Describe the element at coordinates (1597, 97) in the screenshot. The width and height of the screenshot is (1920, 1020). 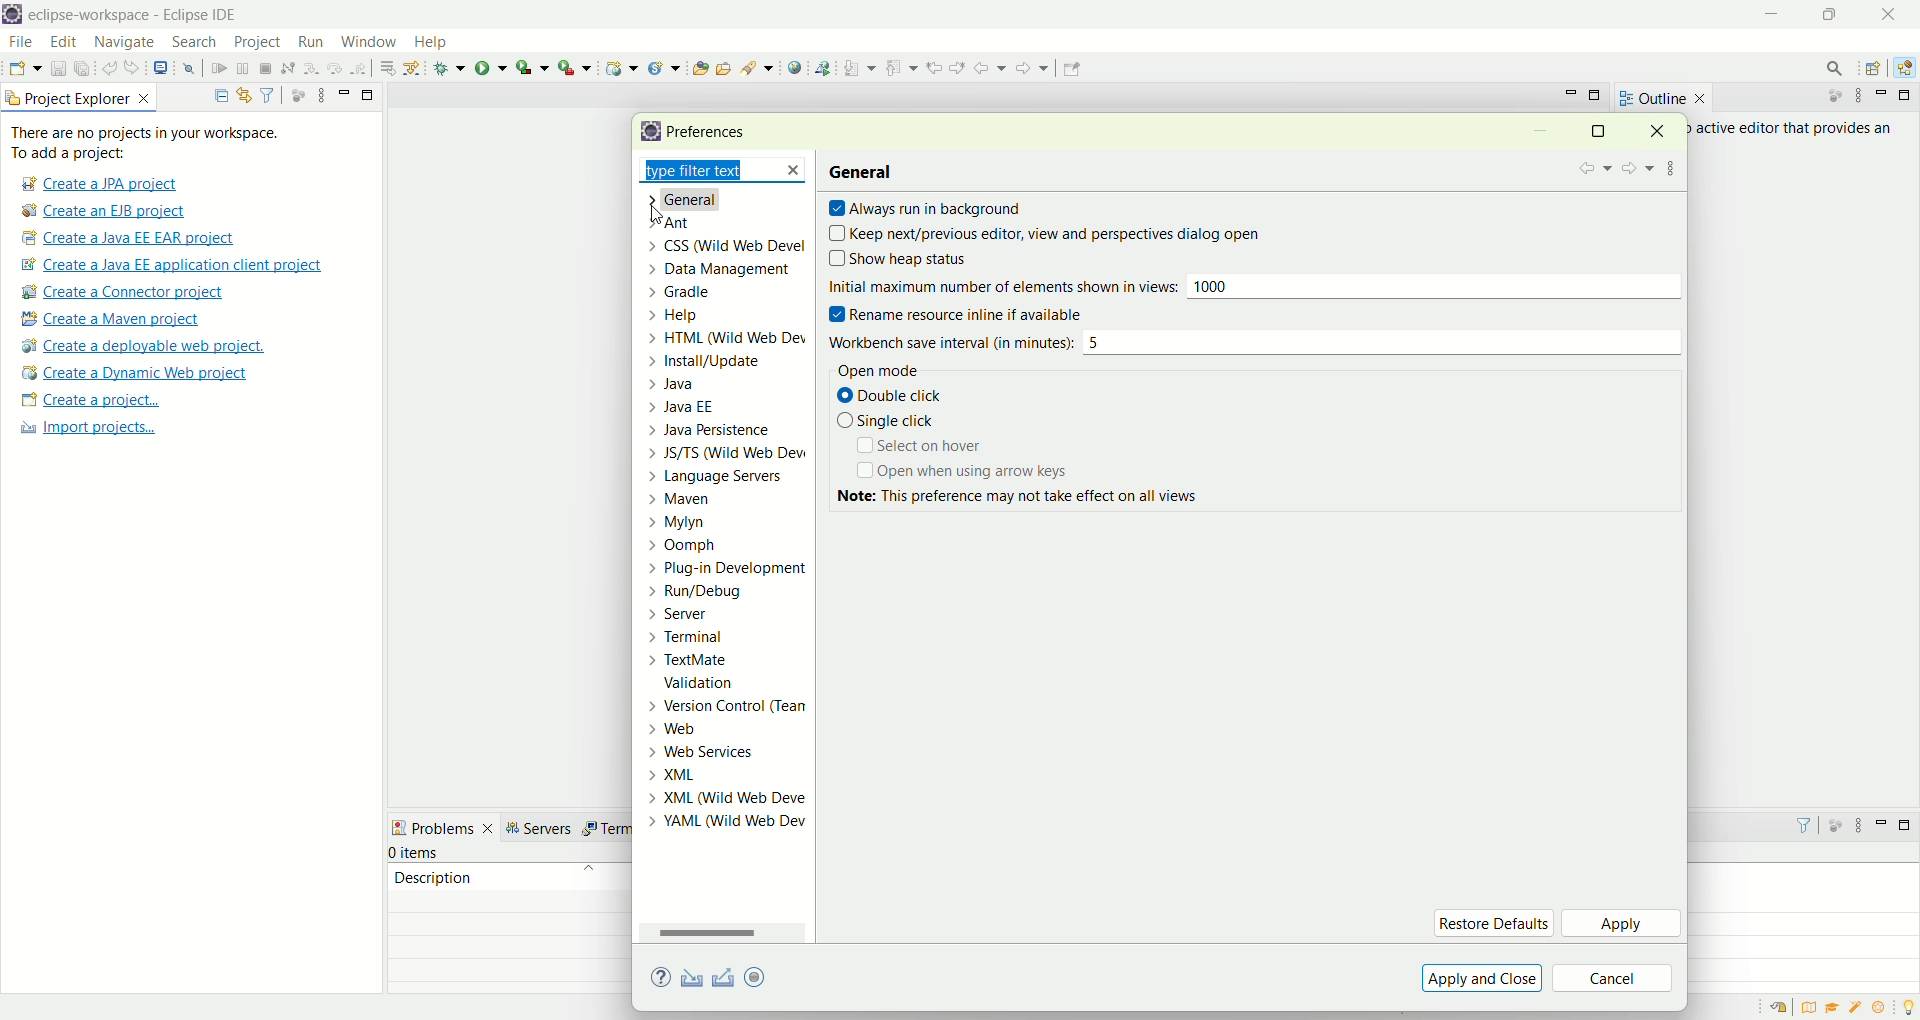
I see `maximize` at that location.